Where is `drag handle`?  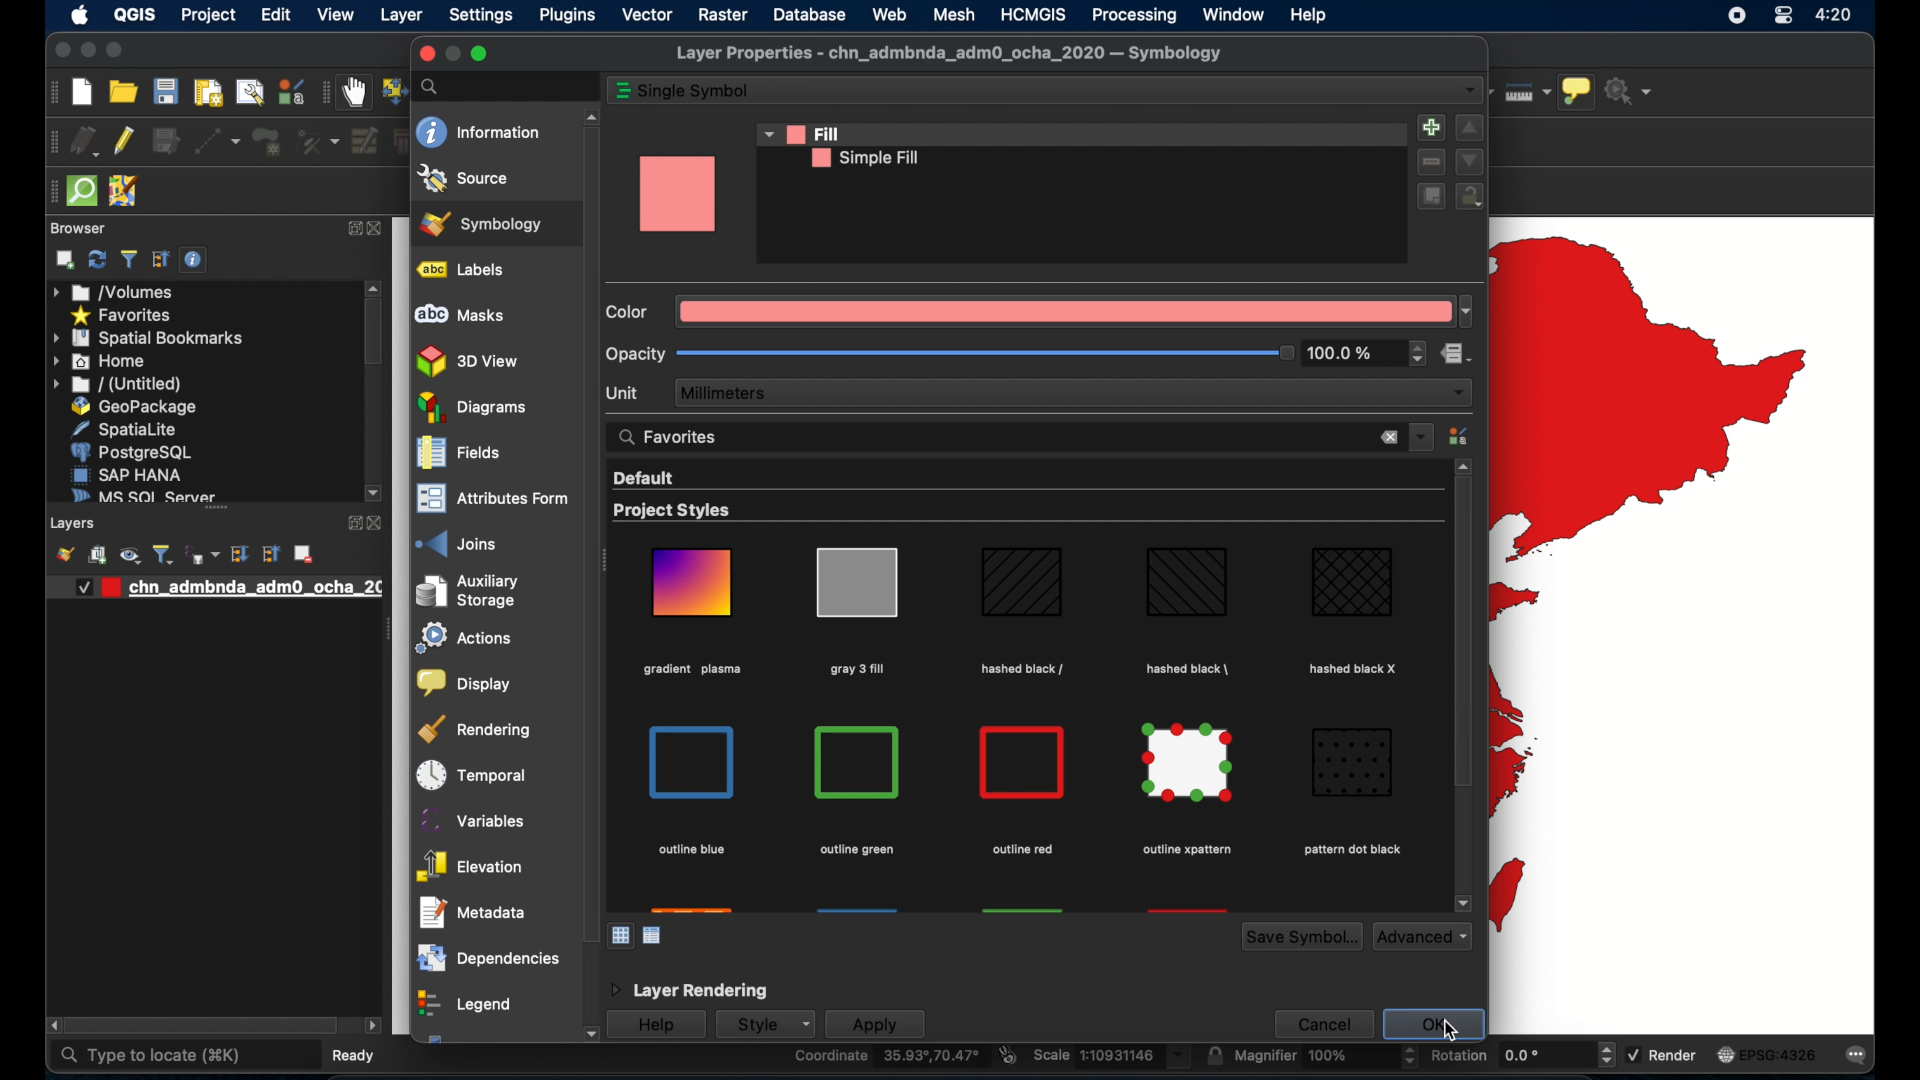 drag handle is located at coordinates (386, 631).